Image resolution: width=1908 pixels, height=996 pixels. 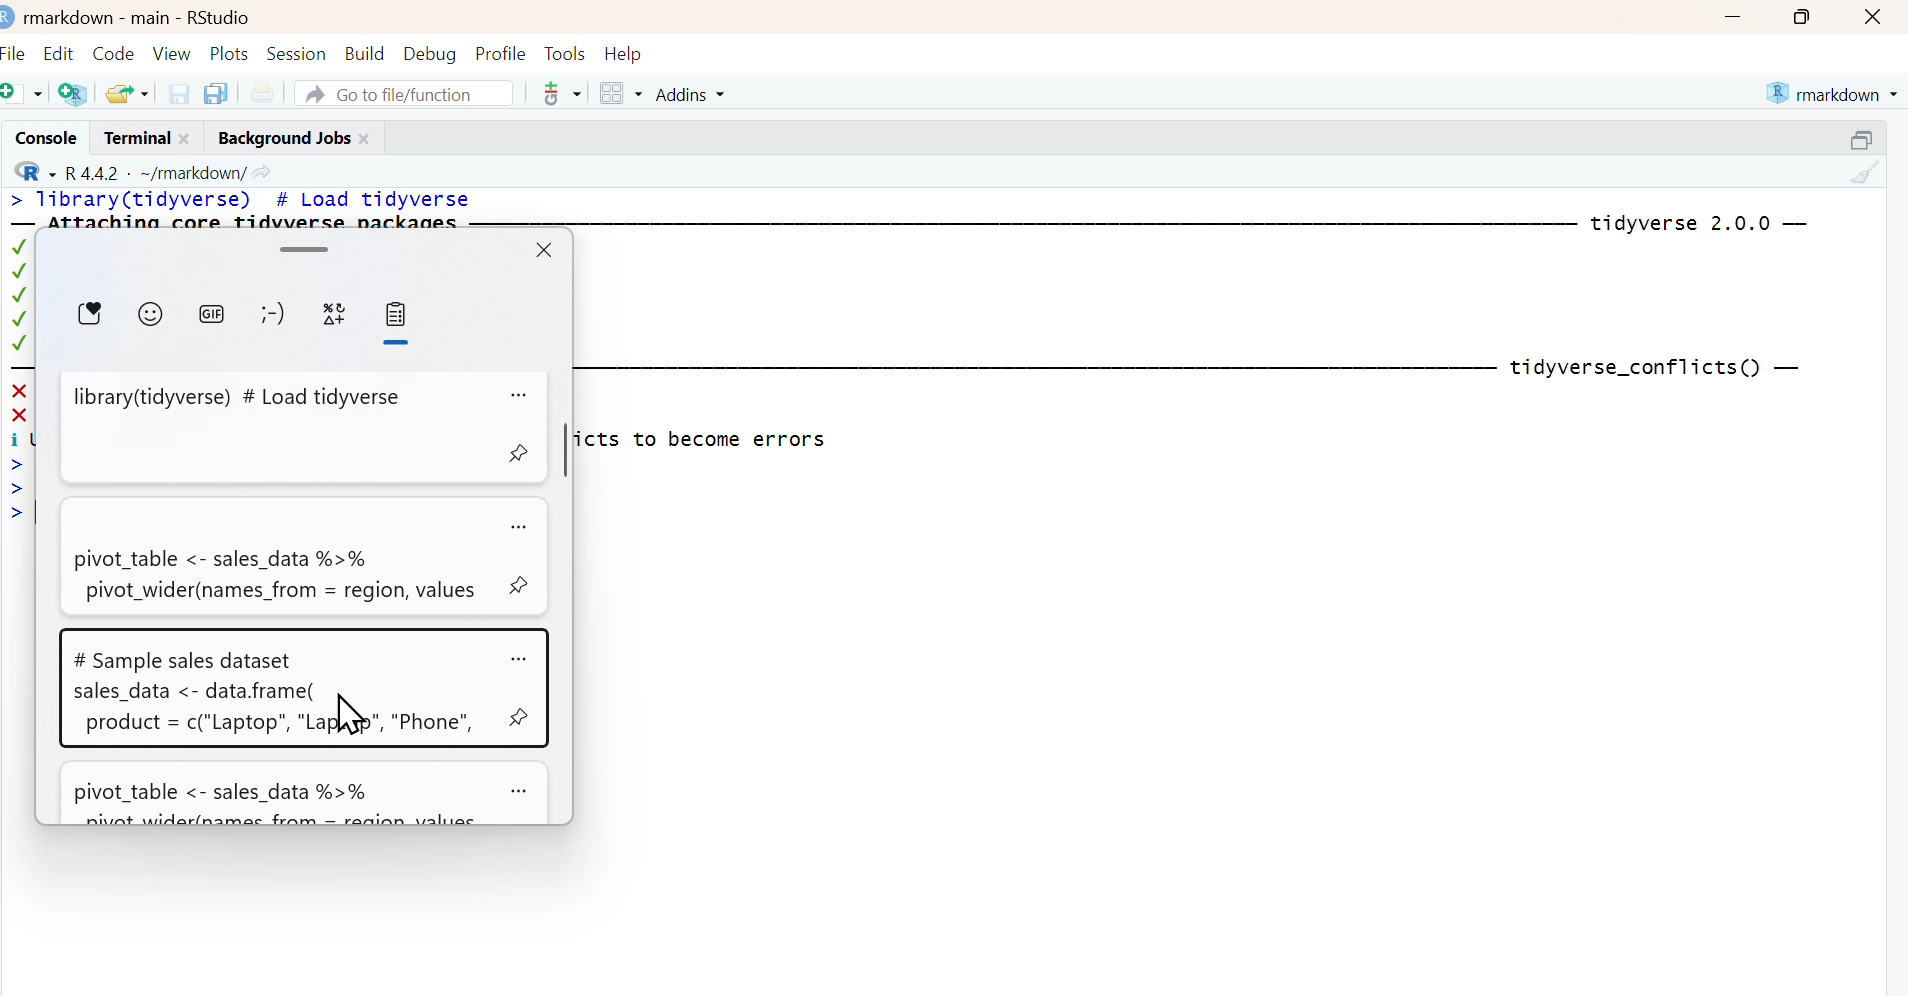 What do you see at coordinates (518, 455) in the screenshot?
I see `pin` at bounding box center [518, 455].